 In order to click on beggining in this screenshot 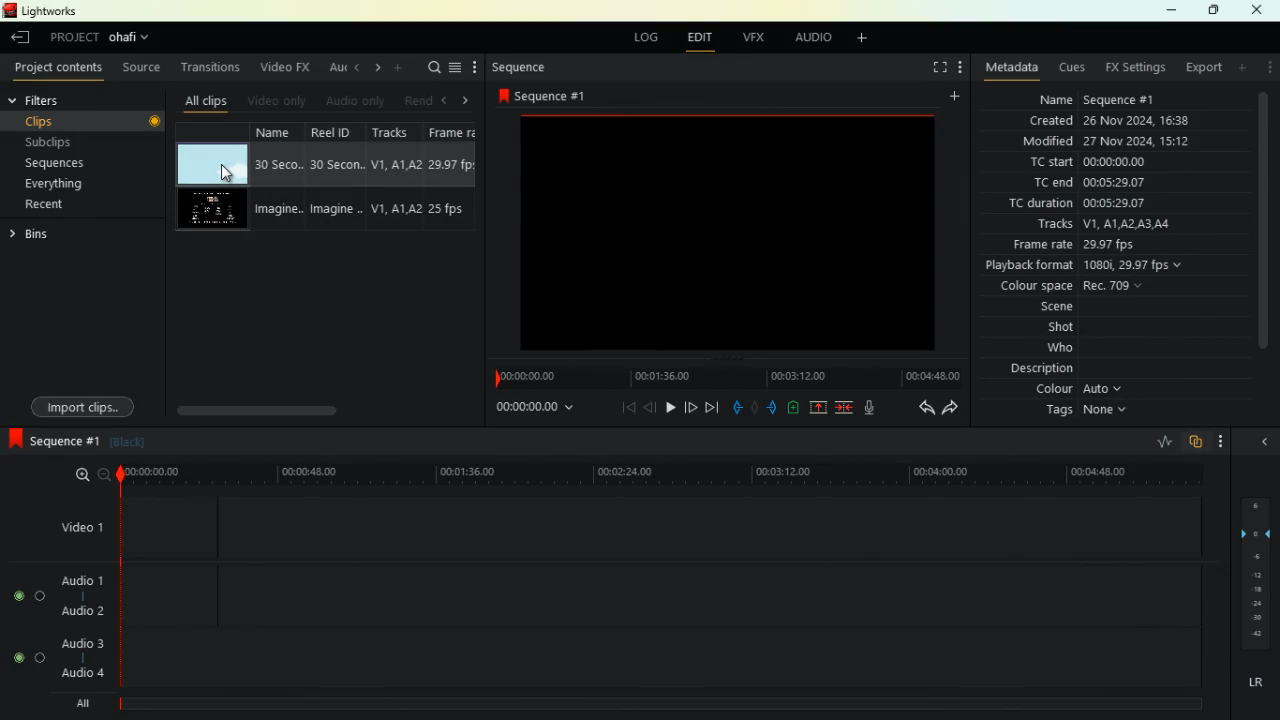, I will do `click(629, 409)`.